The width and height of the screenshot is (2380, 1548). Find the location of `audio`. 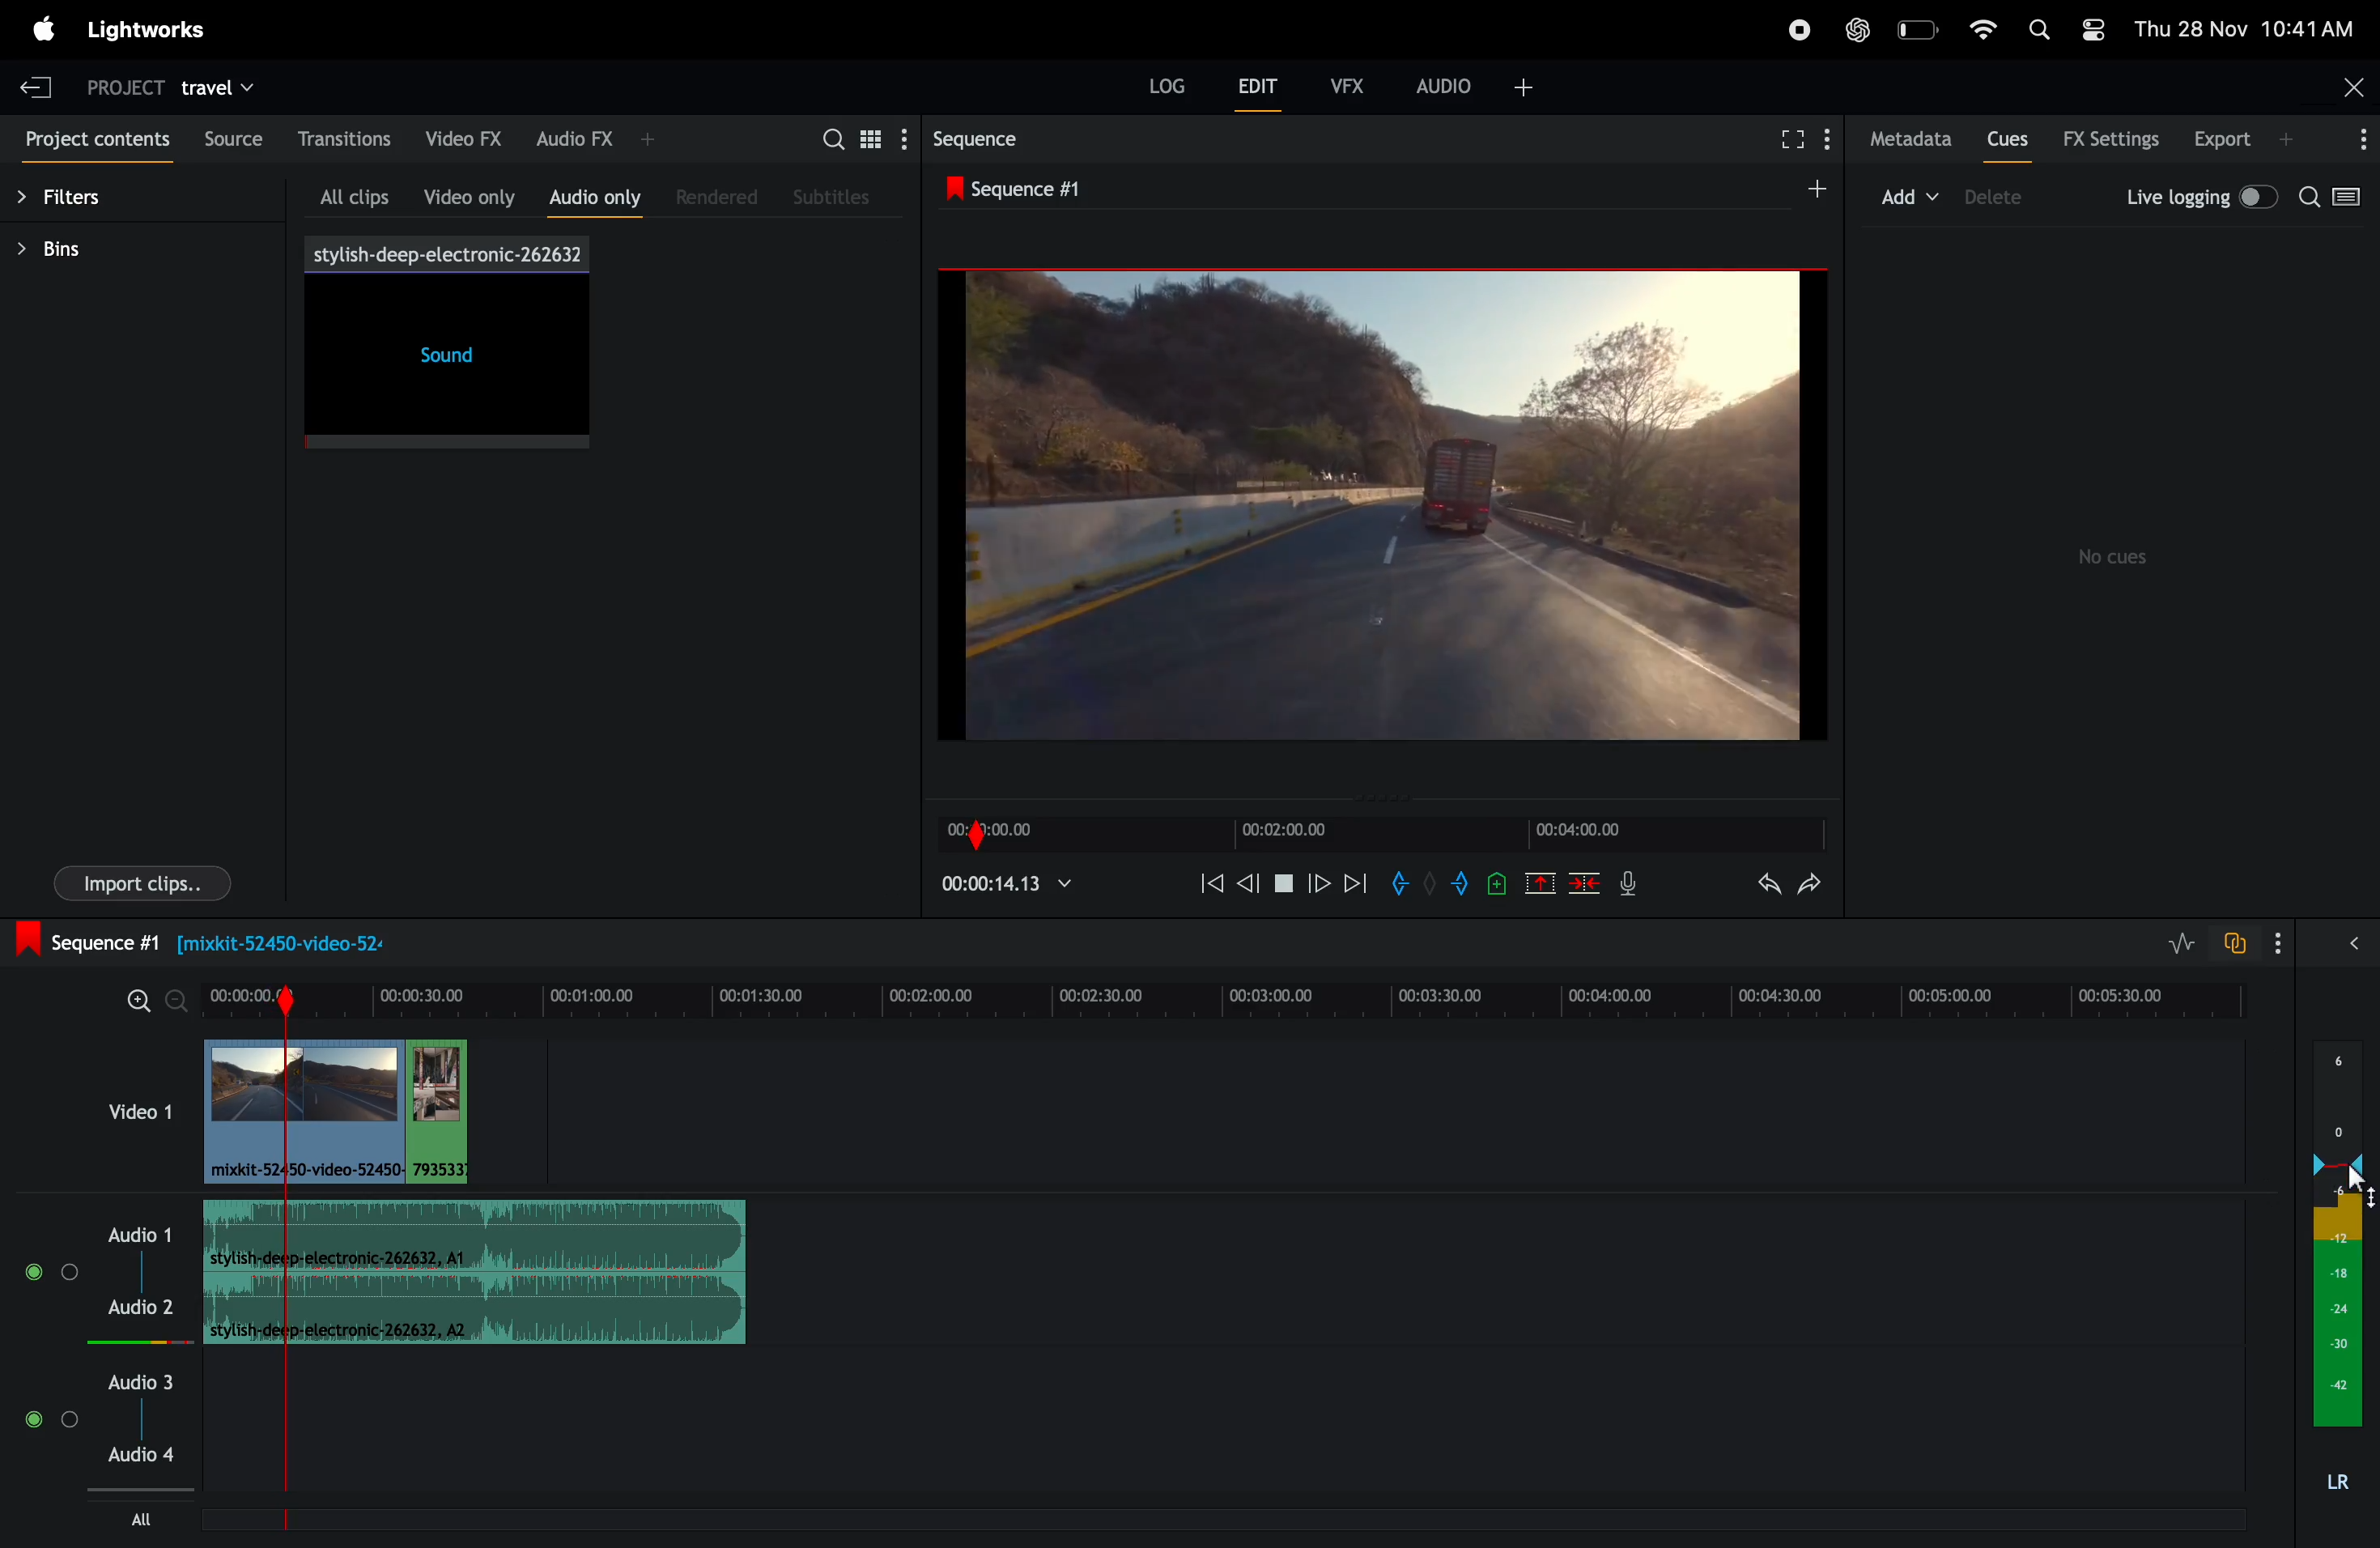

audio is located at coordinates (1475, 85).